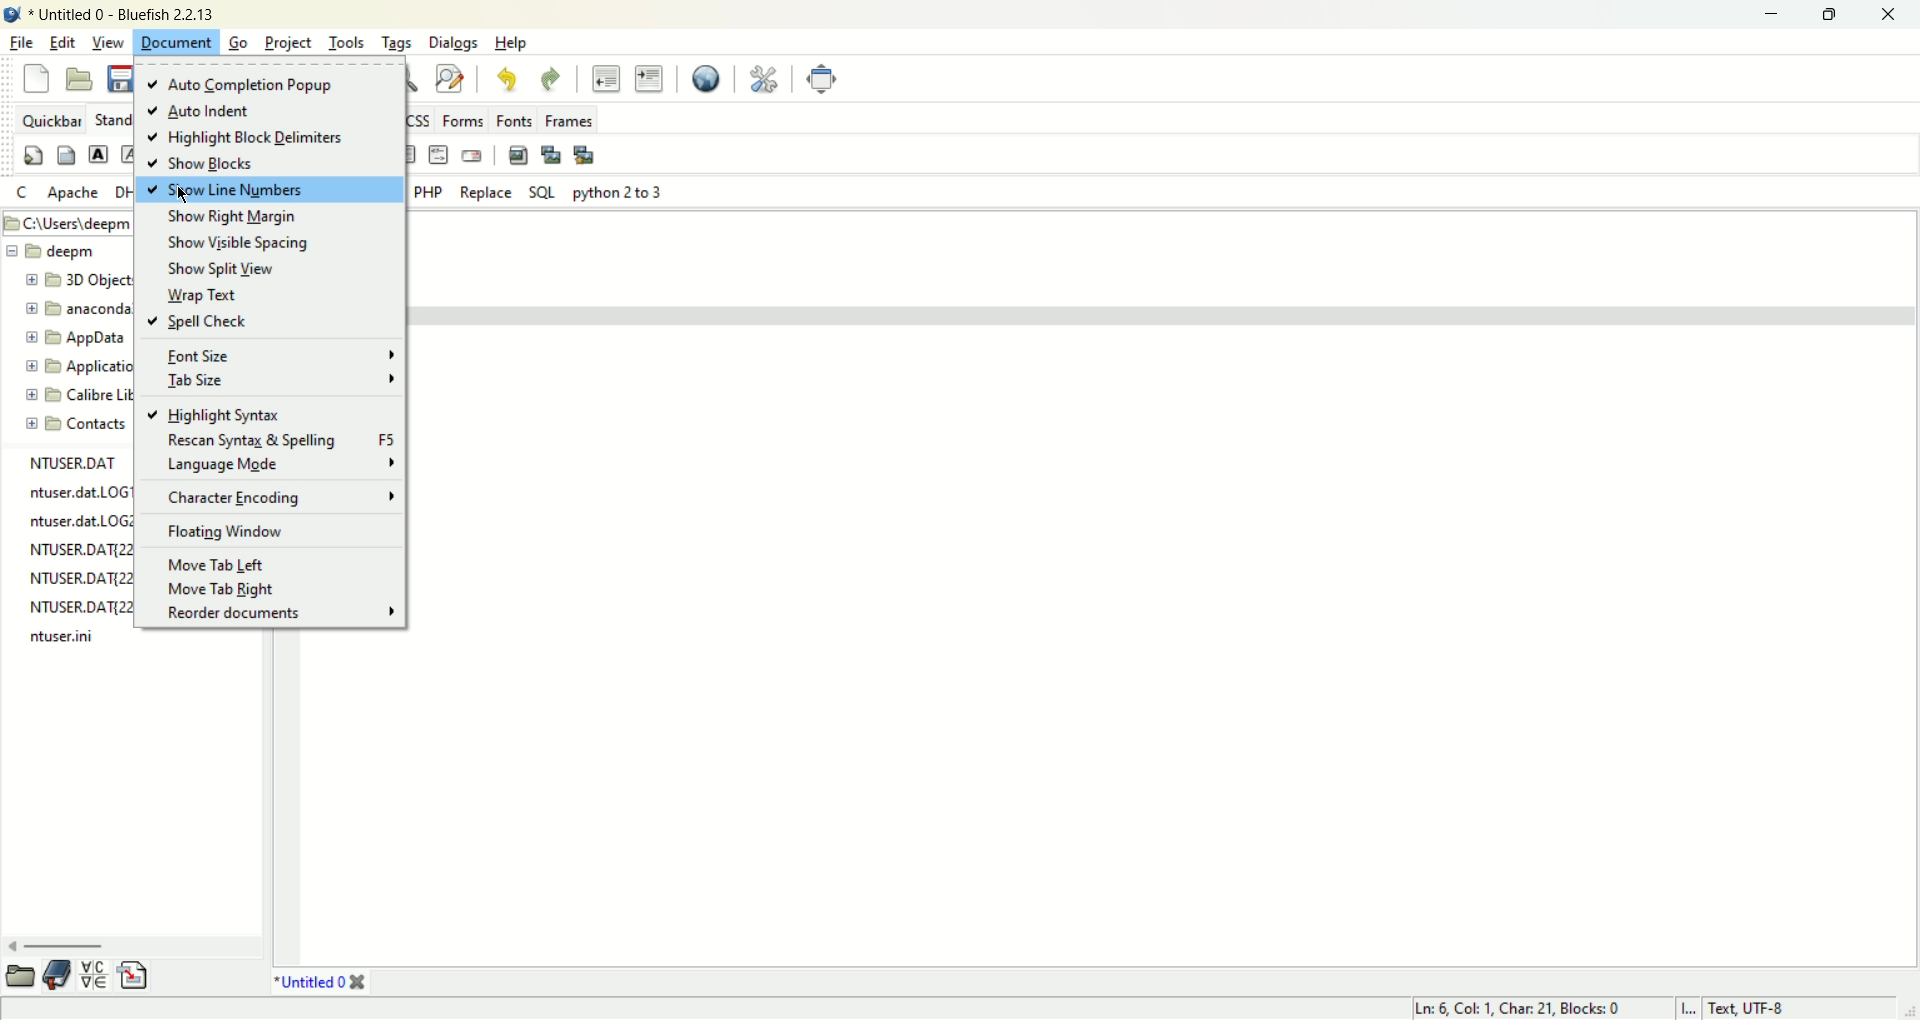  What do you see at coordinates (275, 382) in the screenshot?
I see `tab size` at bounding box center [275, 382].